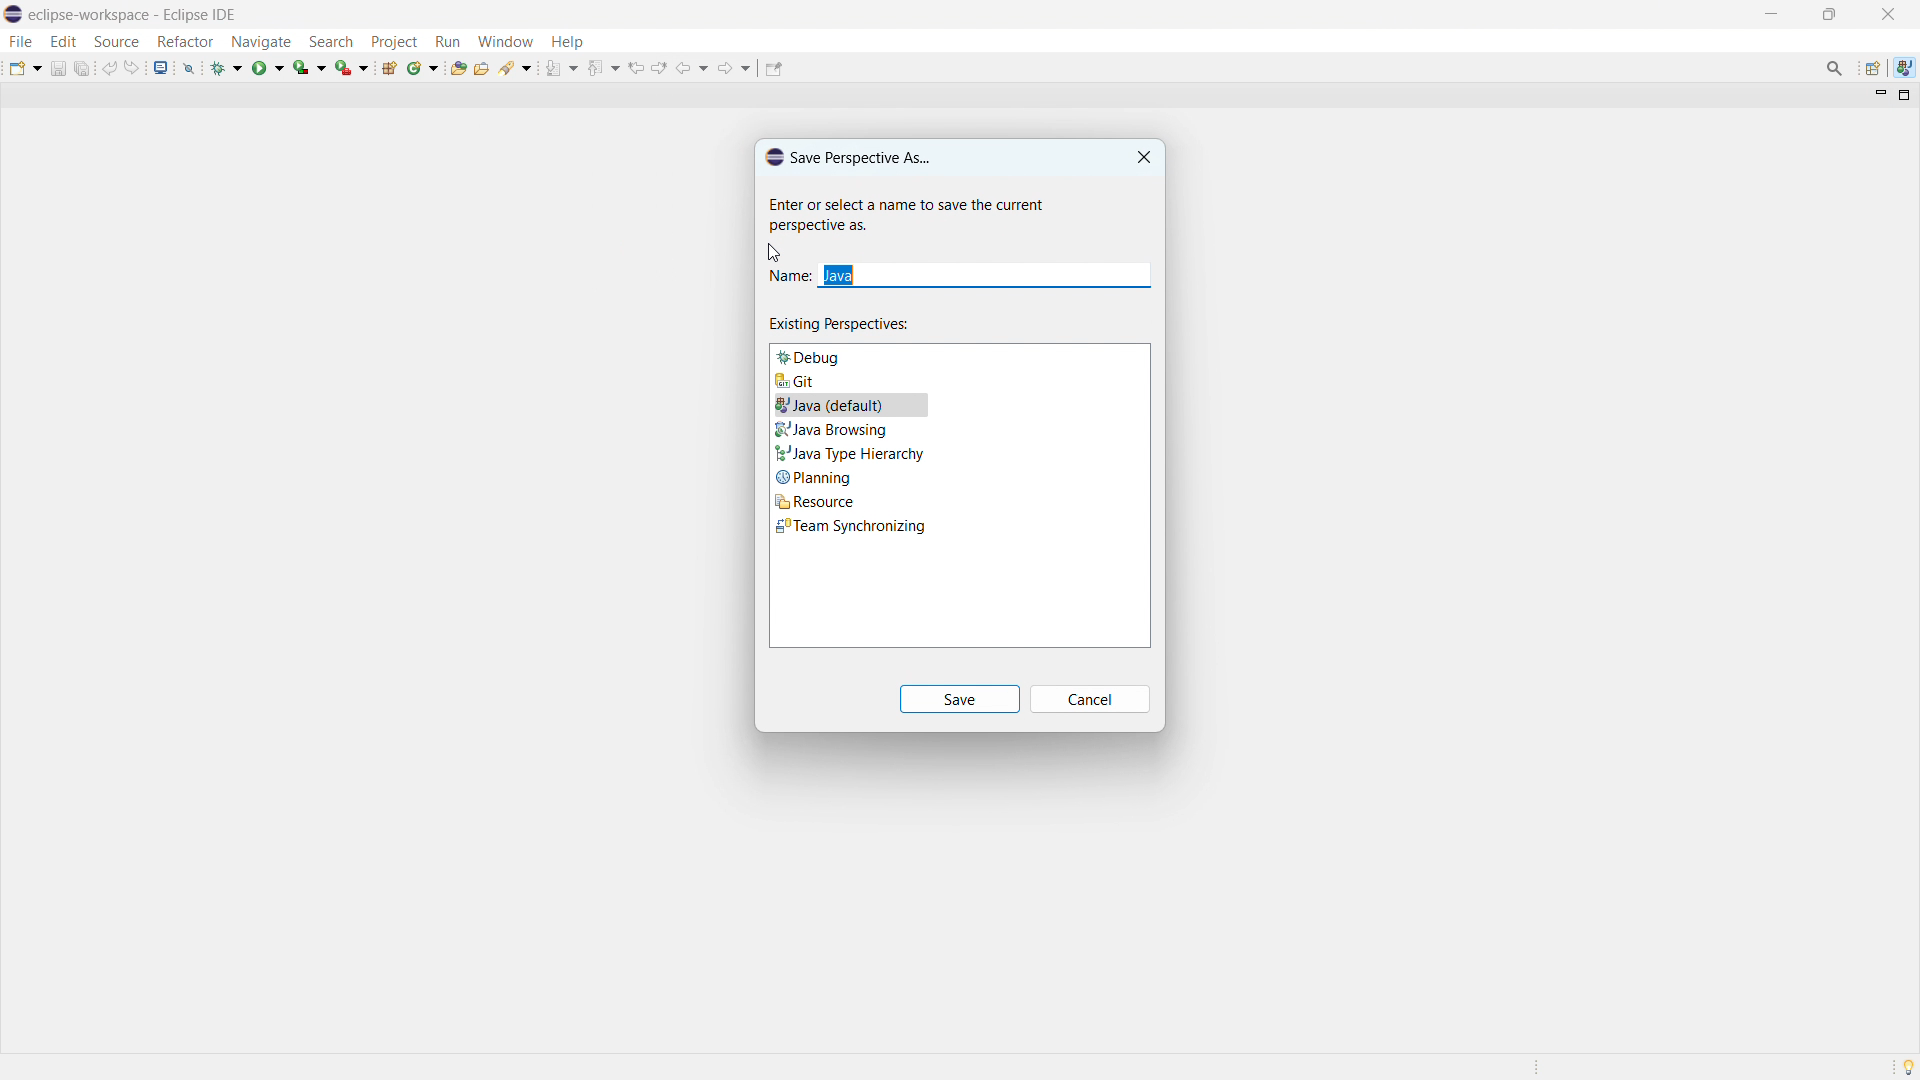 Image resolution: width=1920 pixels, height=1080 pixels. I want to click on Java browsing, so click(959, 429).